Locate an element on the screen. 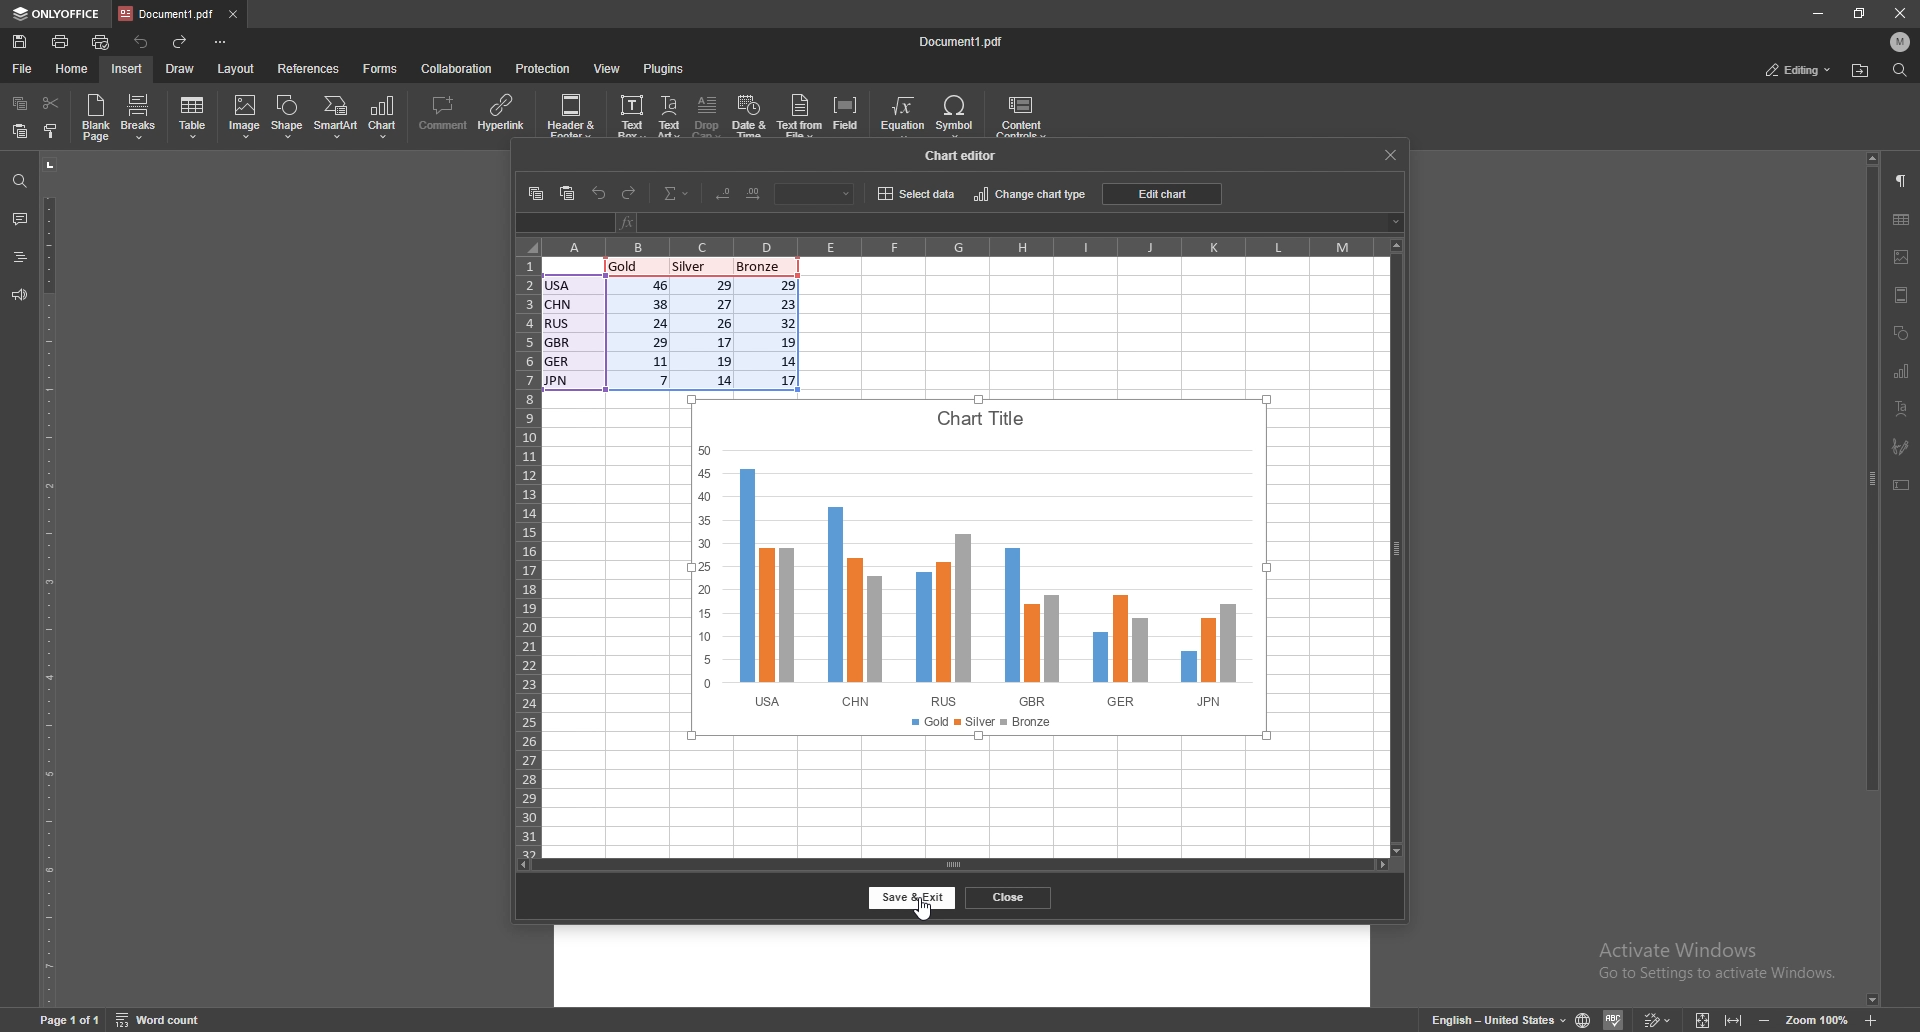 The width and height of the screenshot is (1920, 1032). smart art is located at coordinates (337, 118).